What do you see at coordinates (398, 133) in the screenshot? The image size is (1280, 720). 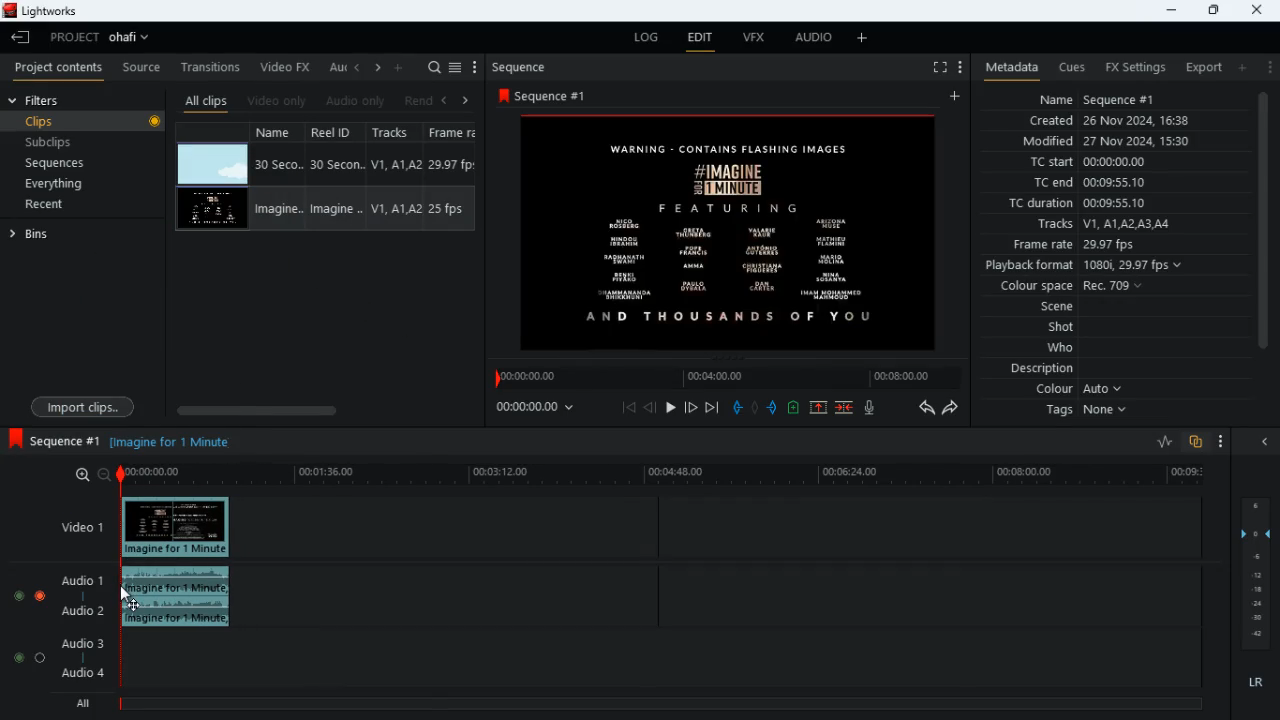 I see `tracks` at bounding box center [398, 133].